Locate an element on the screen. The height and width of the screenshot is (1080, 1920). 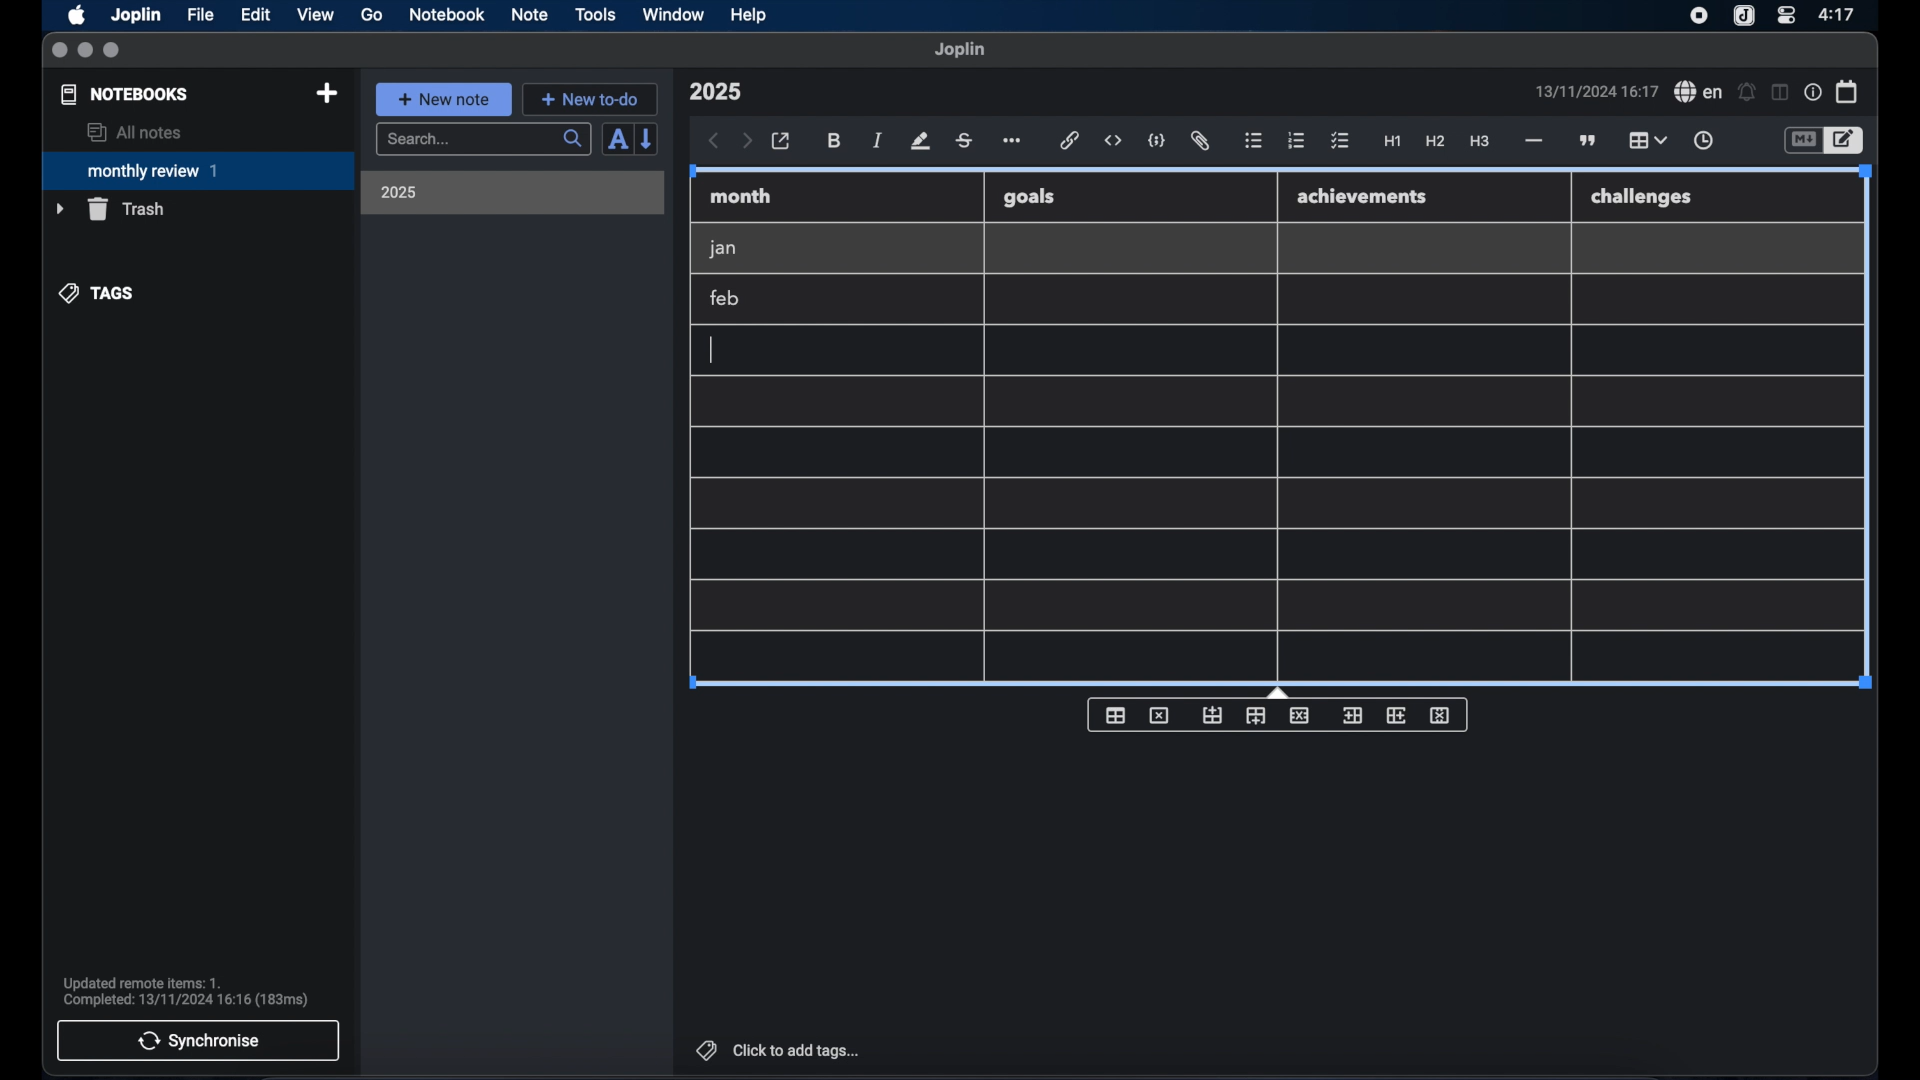
apple icon is located at coordinates (75, 15).